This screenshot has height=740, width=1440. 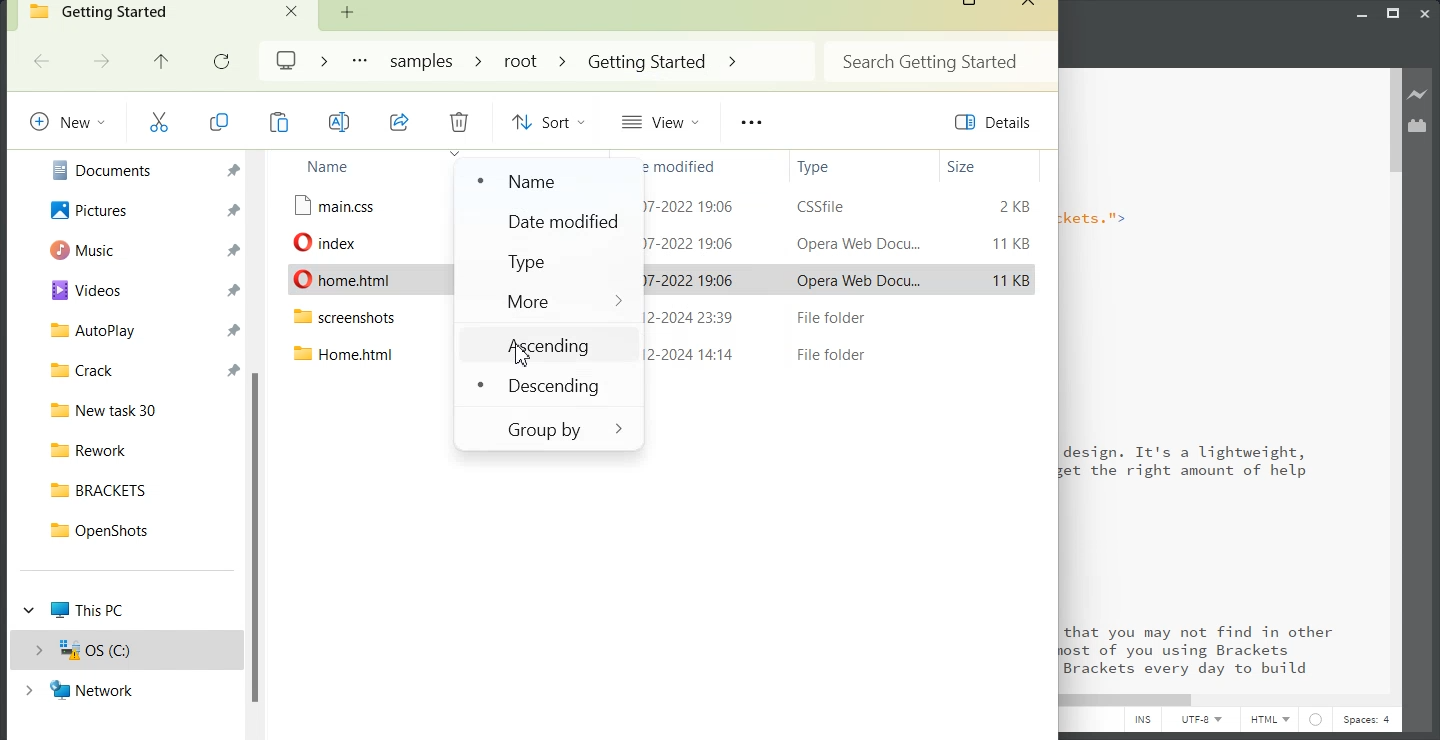 What do you see at coordinates (341, 122) in the screenshot?
I see `Rename` at bounding box center [341, 122].